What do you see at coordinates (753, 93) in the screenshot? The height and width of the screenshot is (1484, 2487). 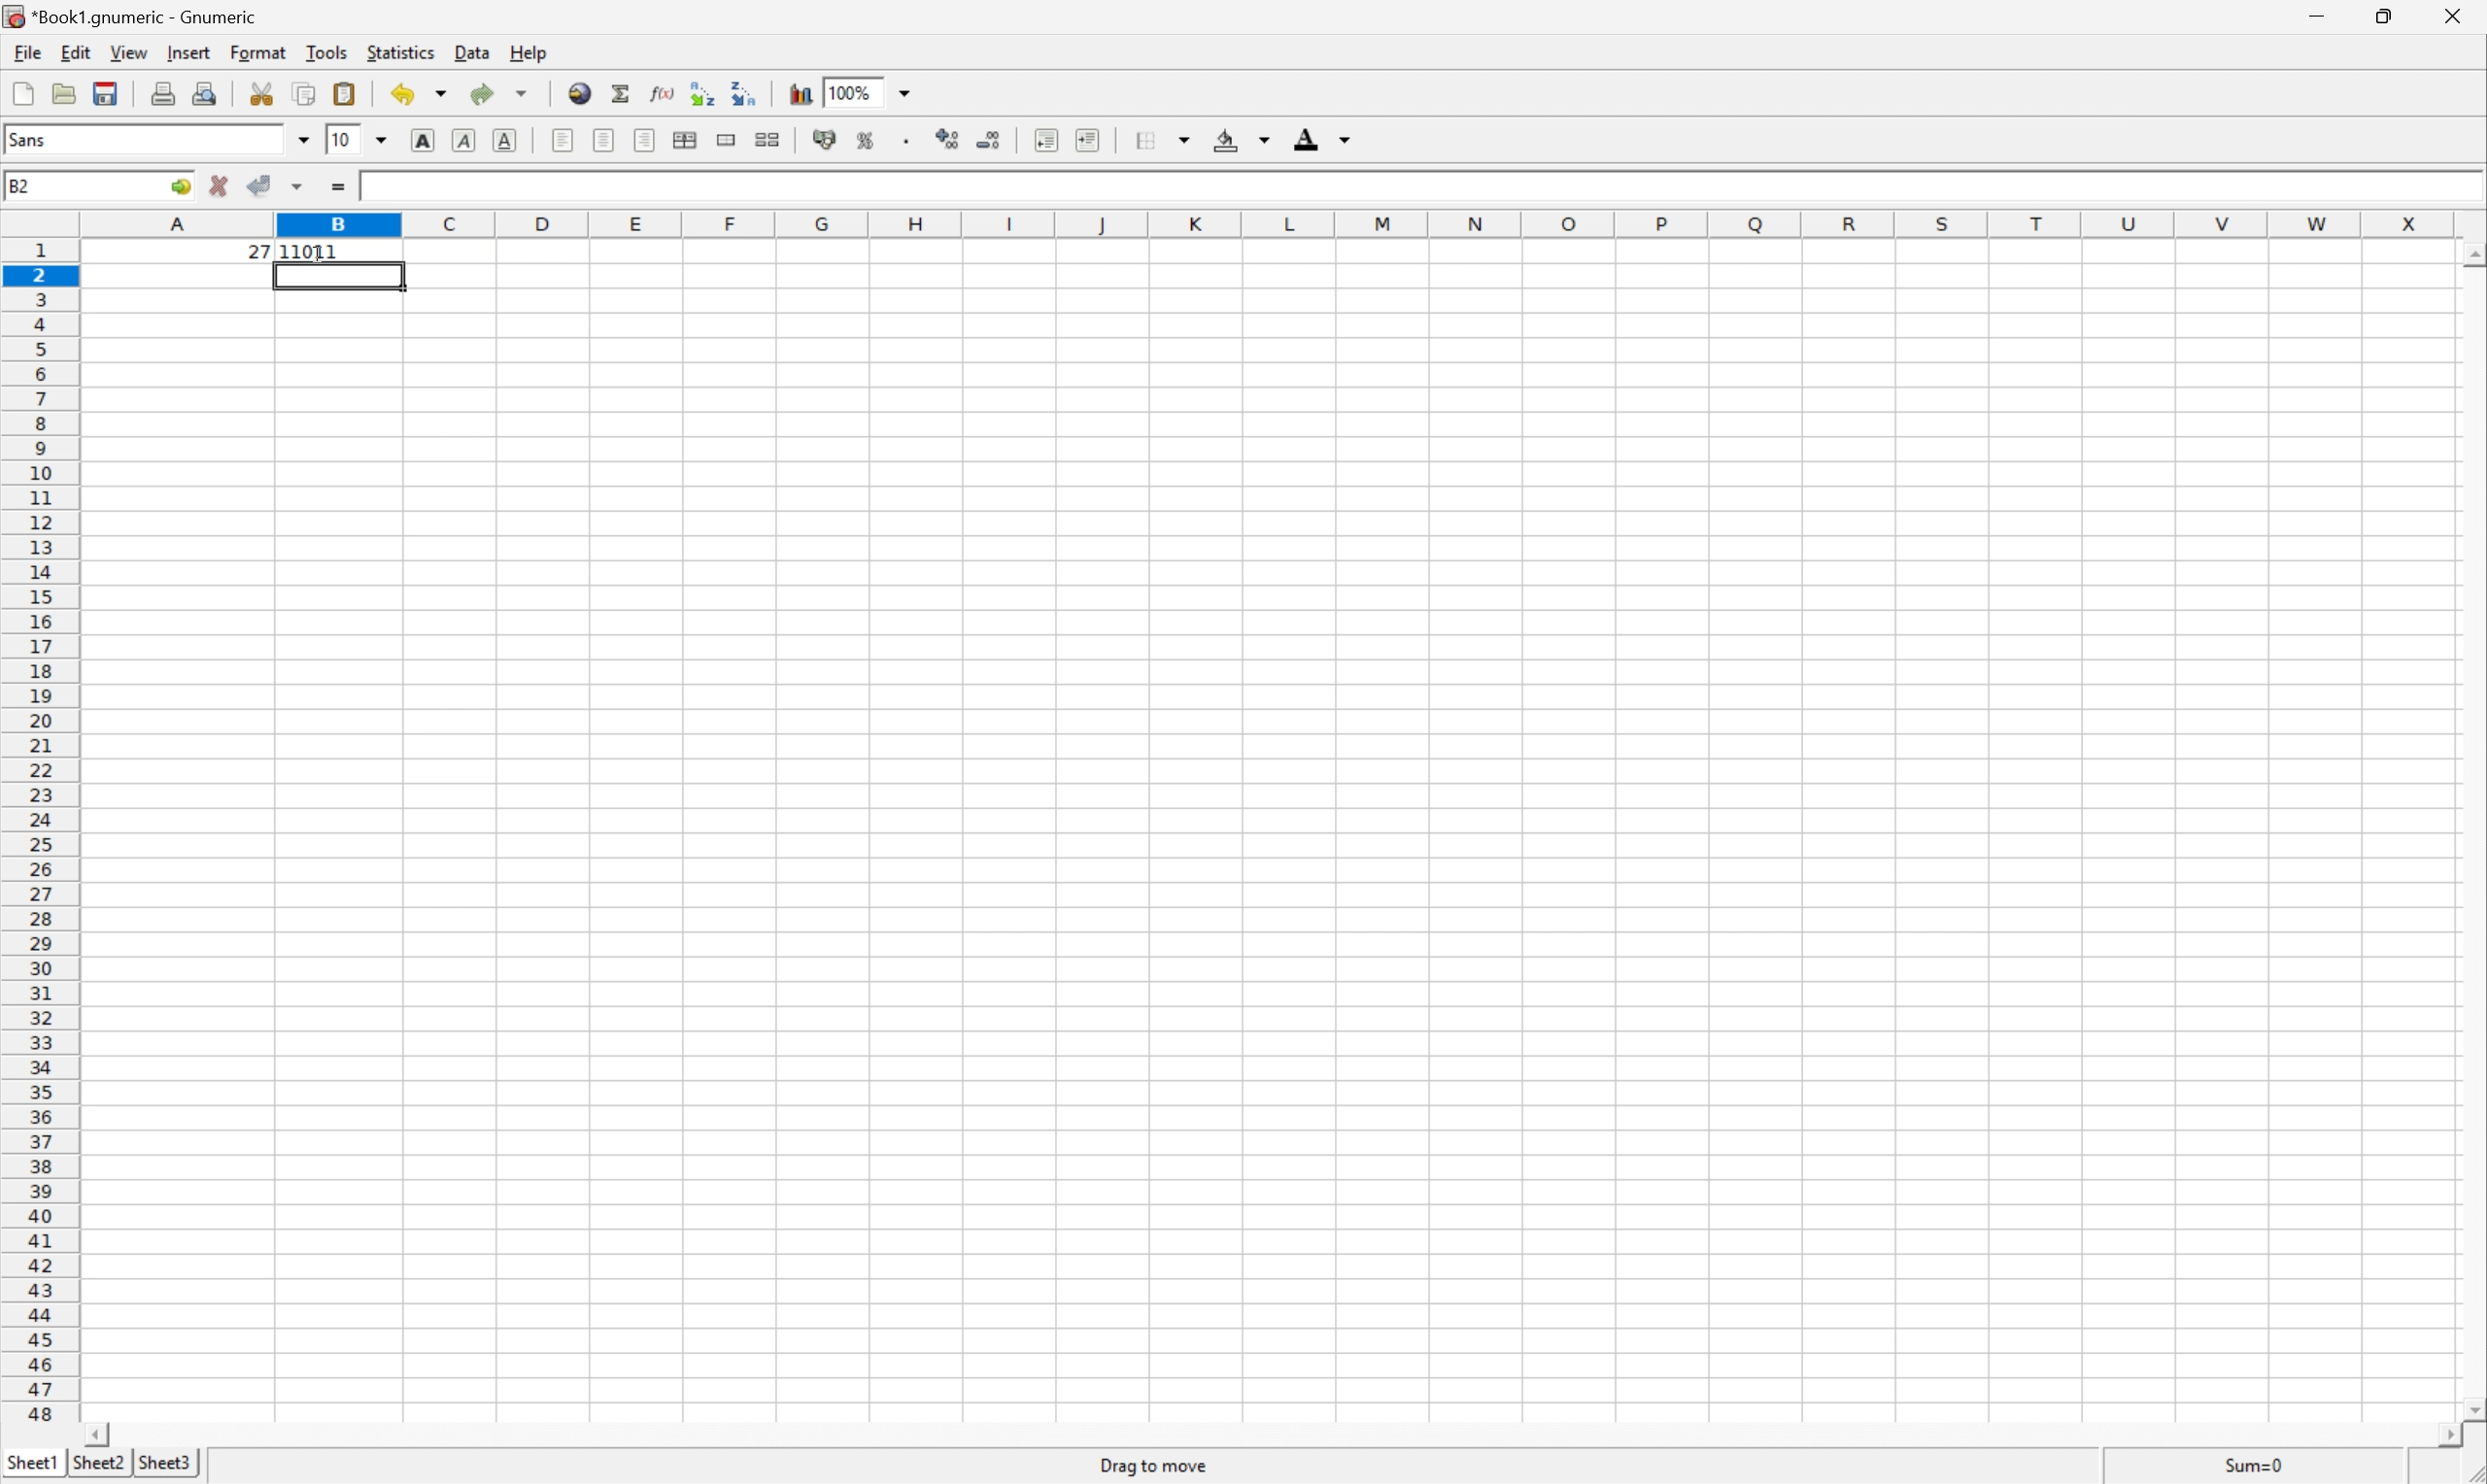 I see `Sort the selected region in descending order based on the first column selected` at bounding box center [753, 93].